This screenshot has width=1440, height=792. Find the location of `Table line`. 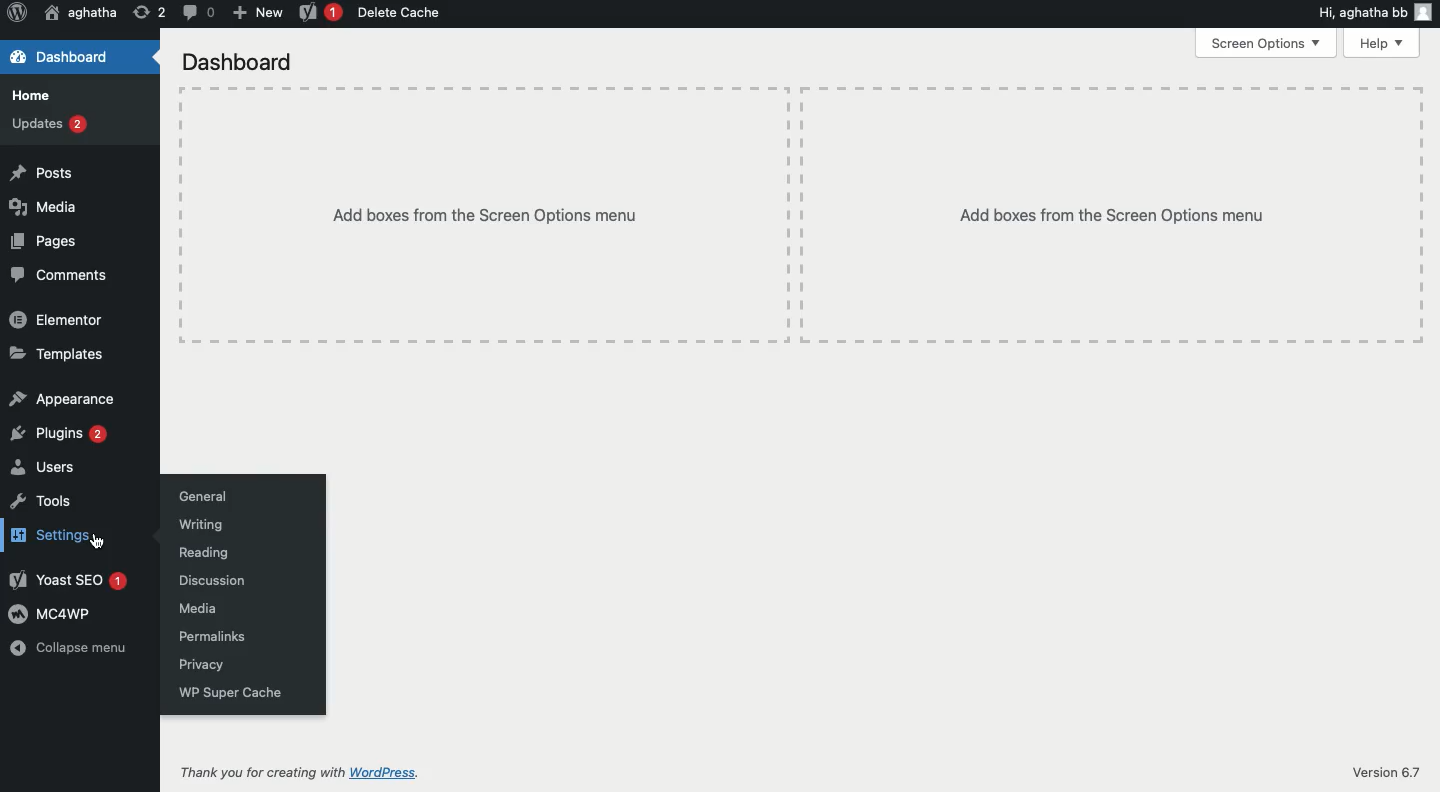

Table line is located at coordinates (182, 213).